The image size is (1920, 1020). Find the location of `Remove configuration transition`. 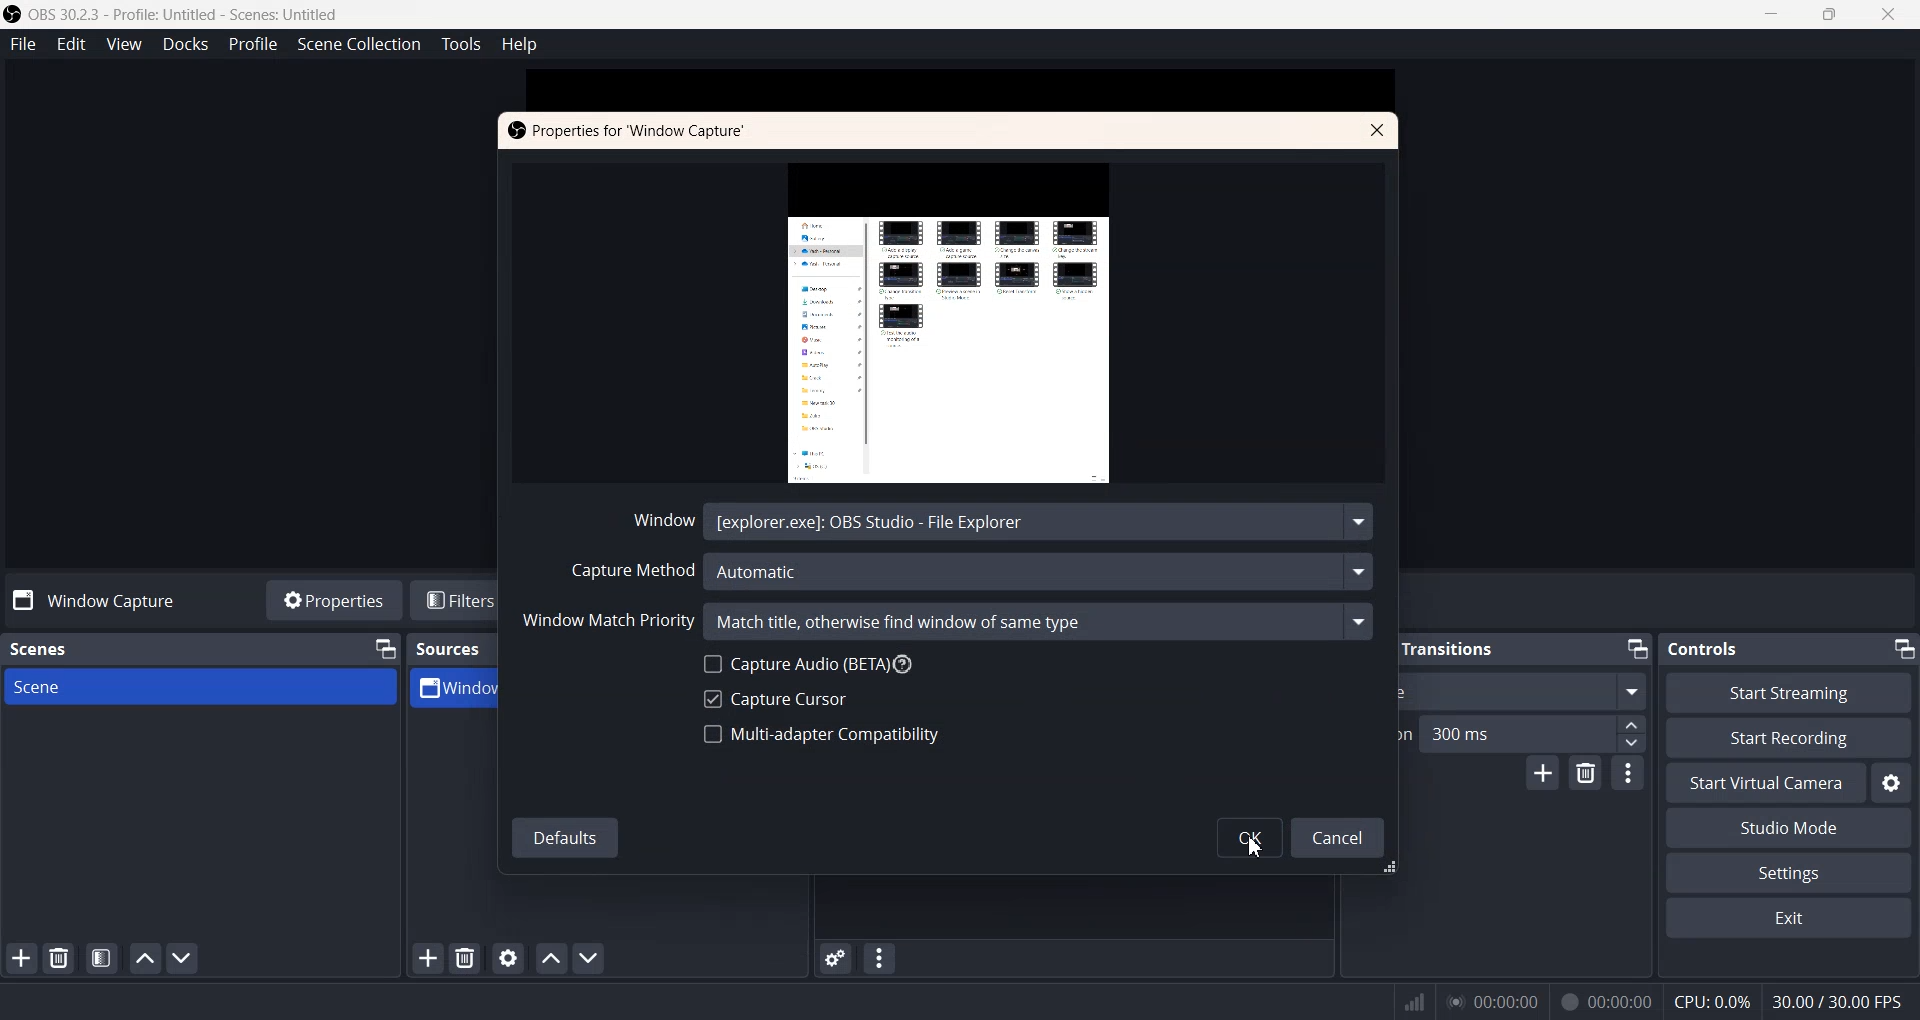

Remove configuration transition is located at coordinates (1585, 772).